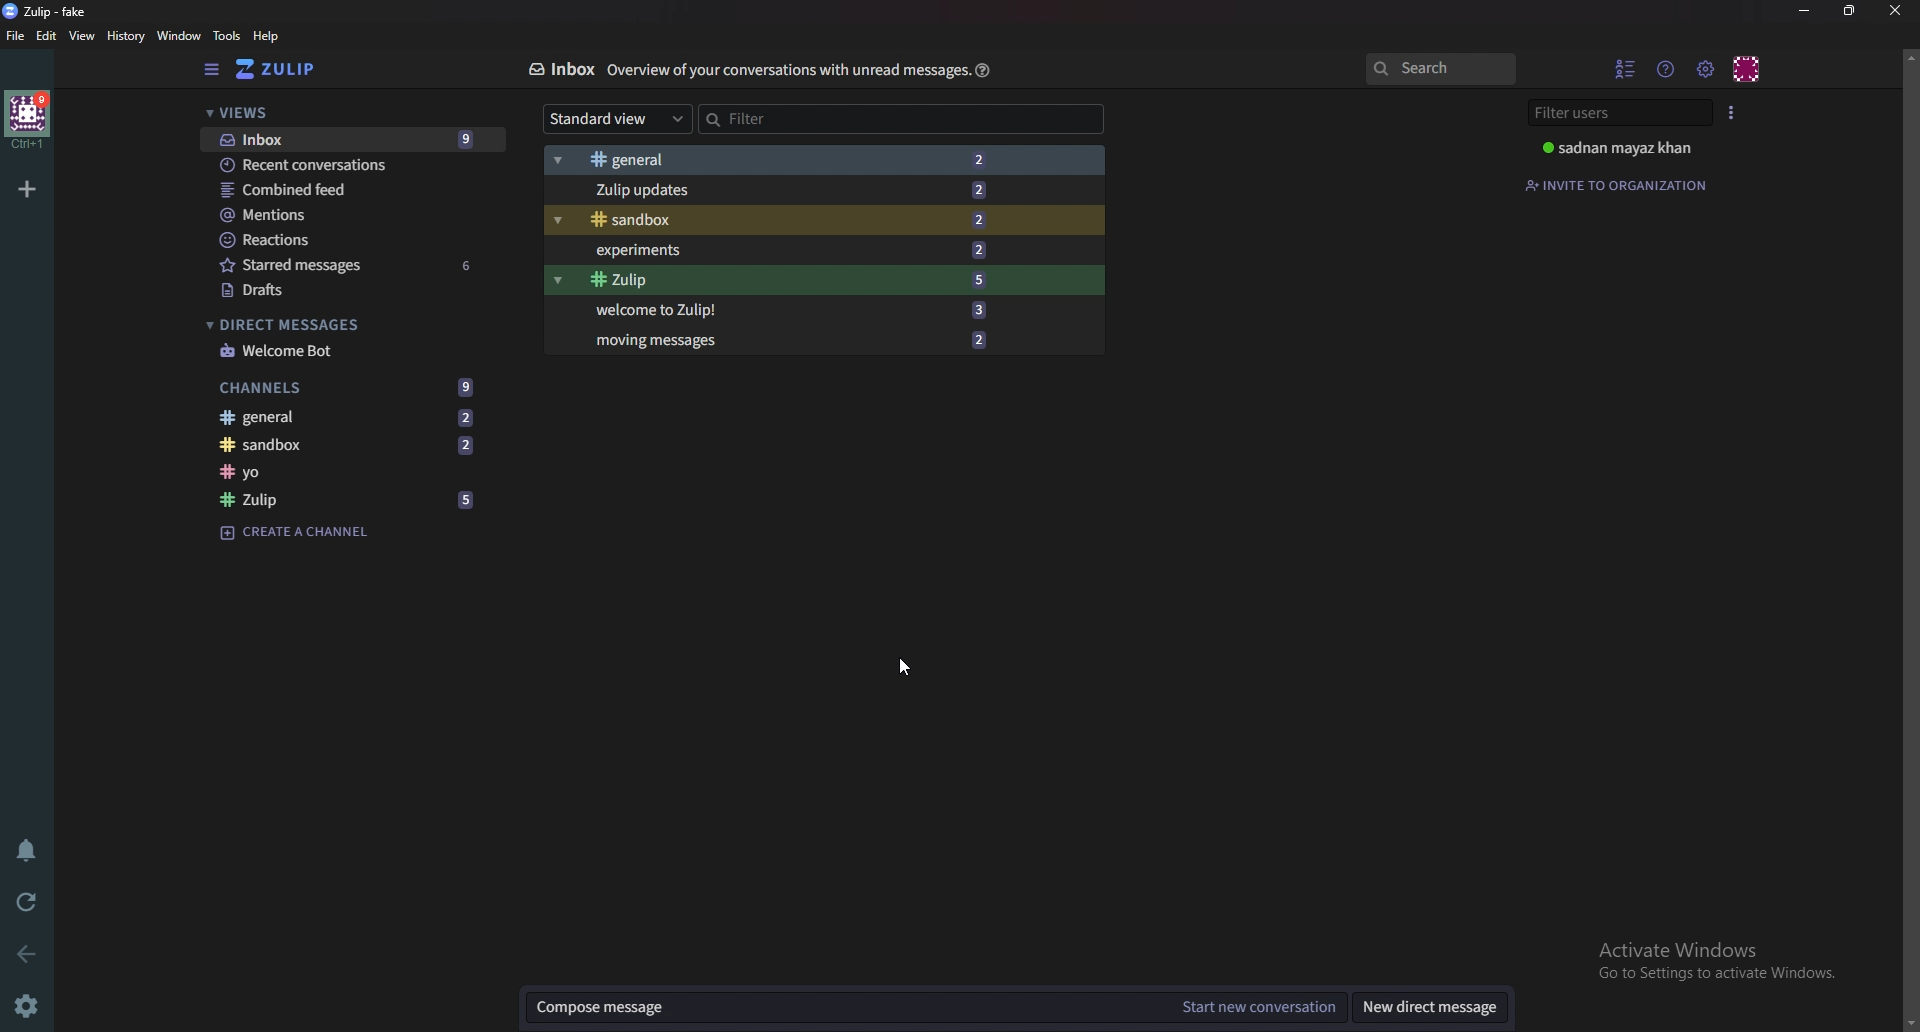  Describe the element at coordinates (618, 120) in the screenshot. I see `Standard view` at that location.